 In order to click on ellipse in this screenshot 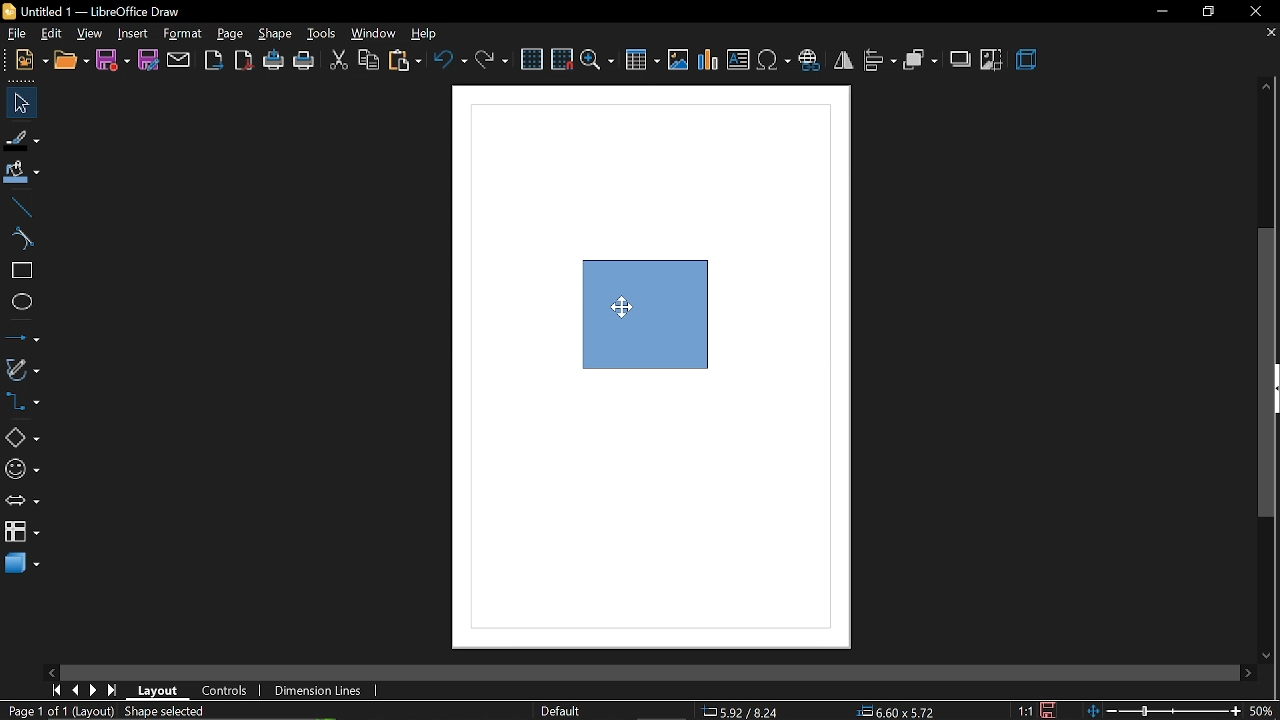, I will do `click(18, 304)`.